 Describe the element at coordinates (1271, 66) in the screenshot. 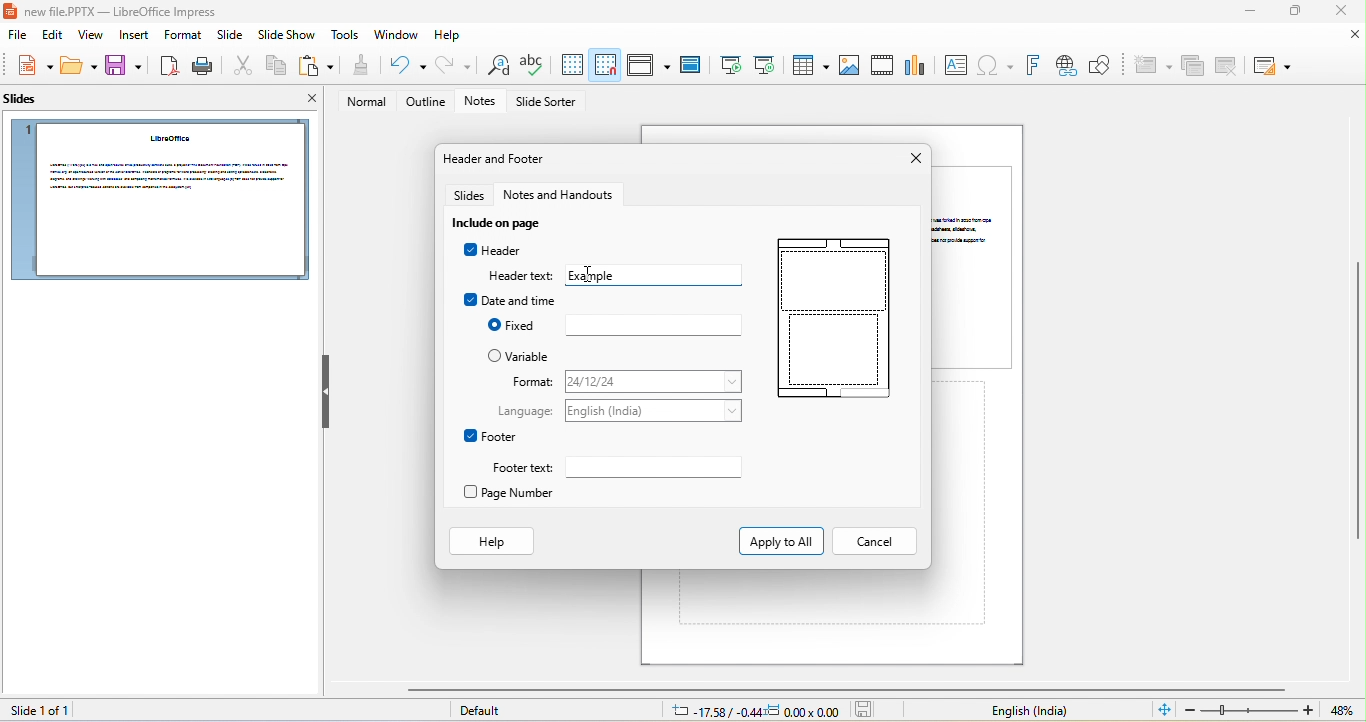

I see `slide layout` at that location.